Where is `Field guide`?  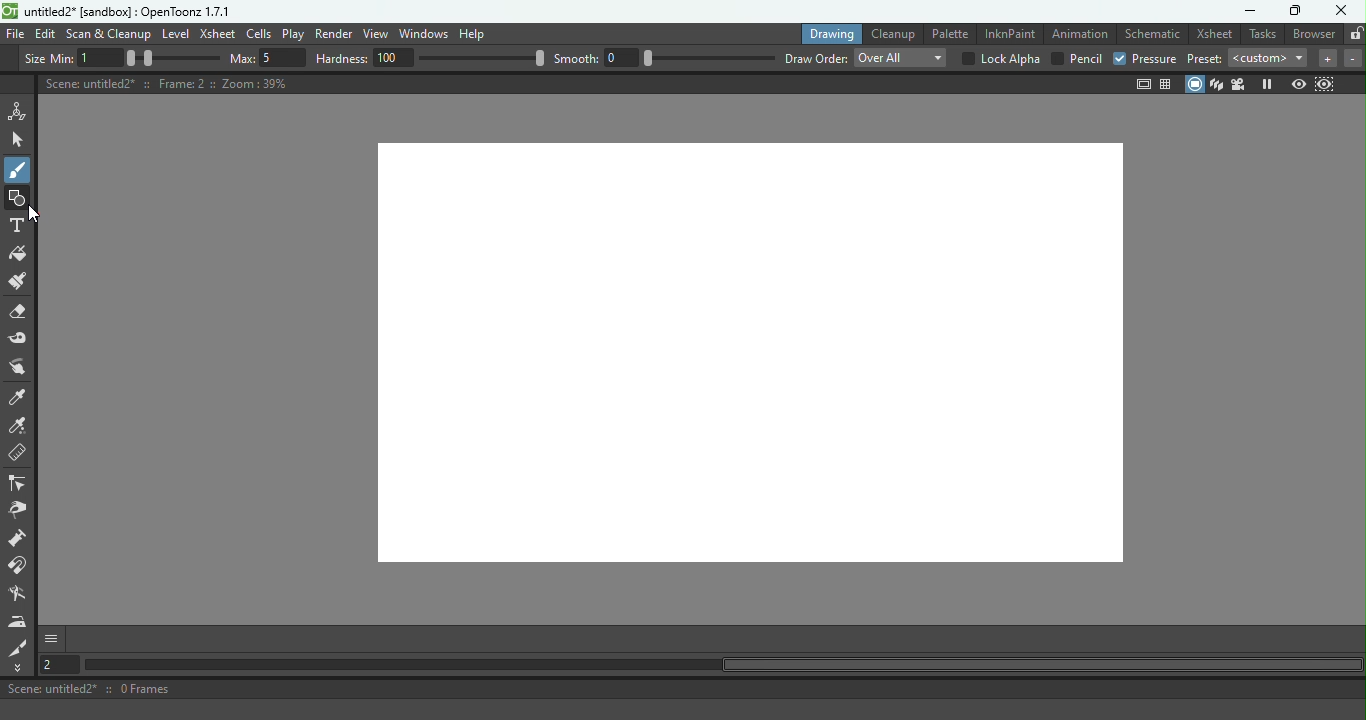 Field guide is located at coordinates (1167, 83).